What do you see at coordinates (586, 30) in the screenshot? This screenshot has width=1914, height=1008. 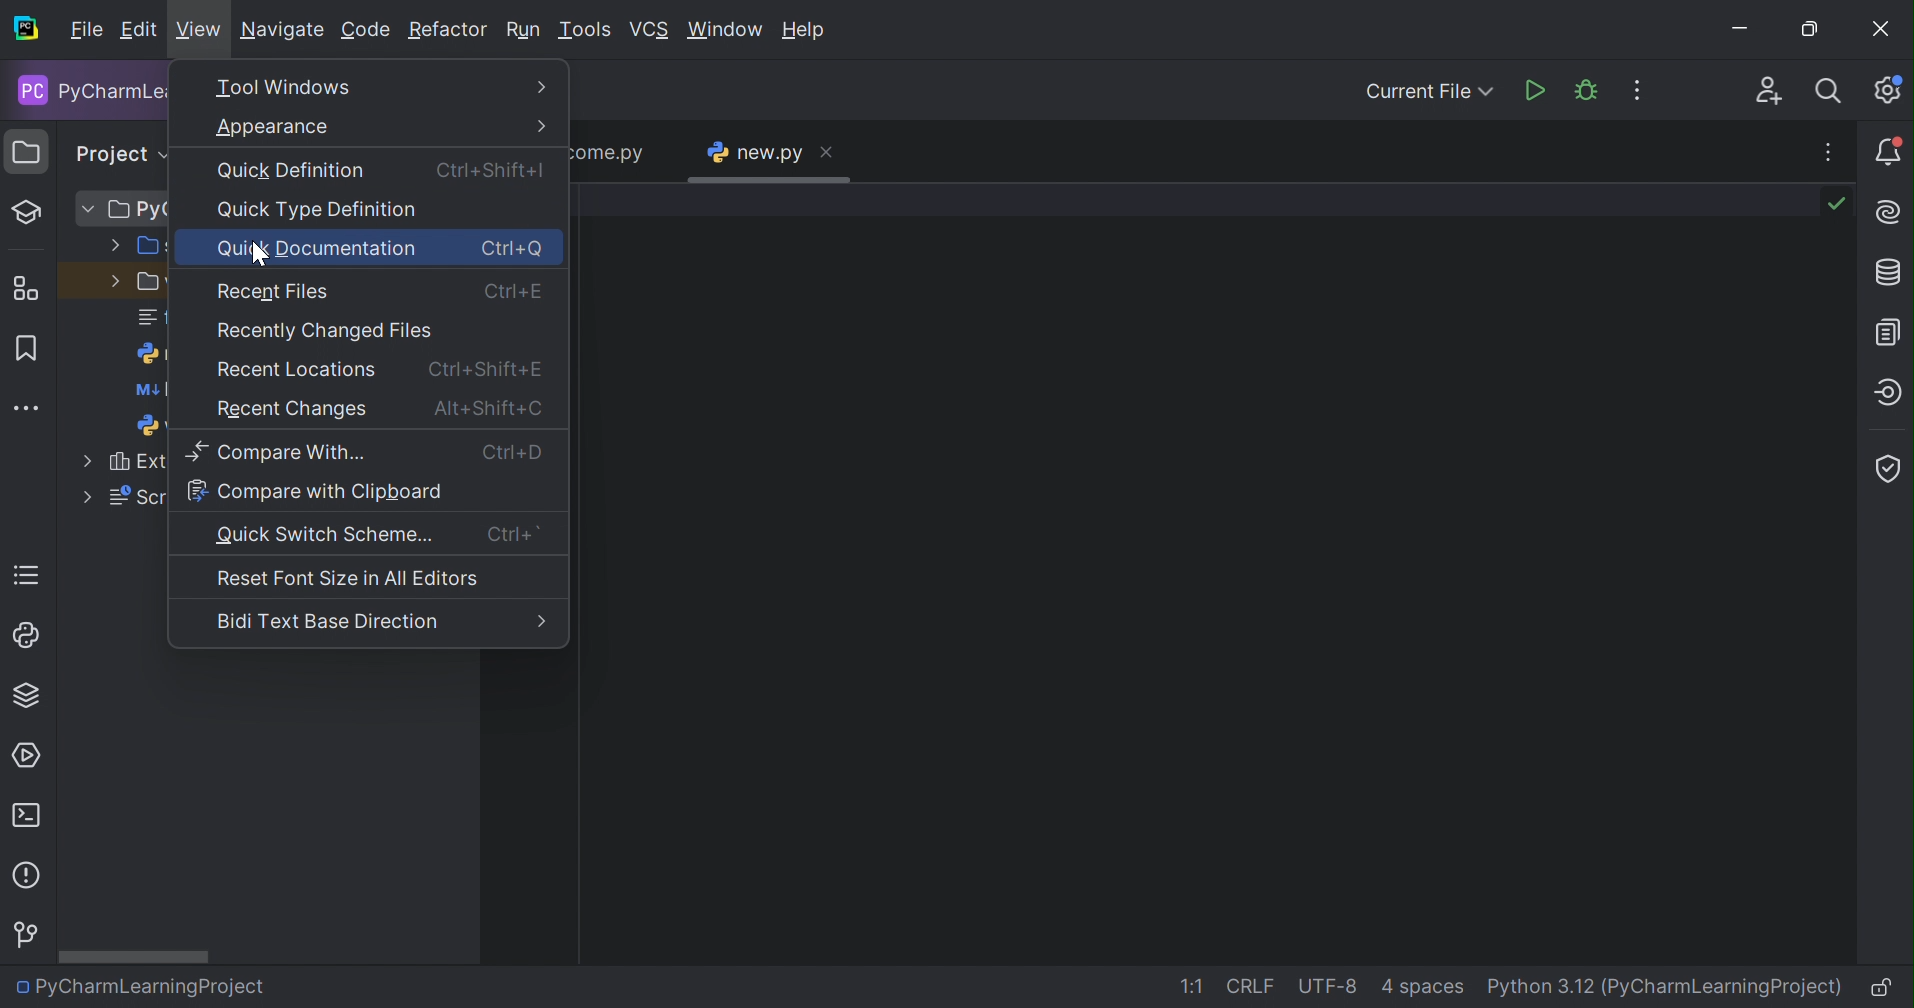 I see `Tools` at bounding box center [586, 30].